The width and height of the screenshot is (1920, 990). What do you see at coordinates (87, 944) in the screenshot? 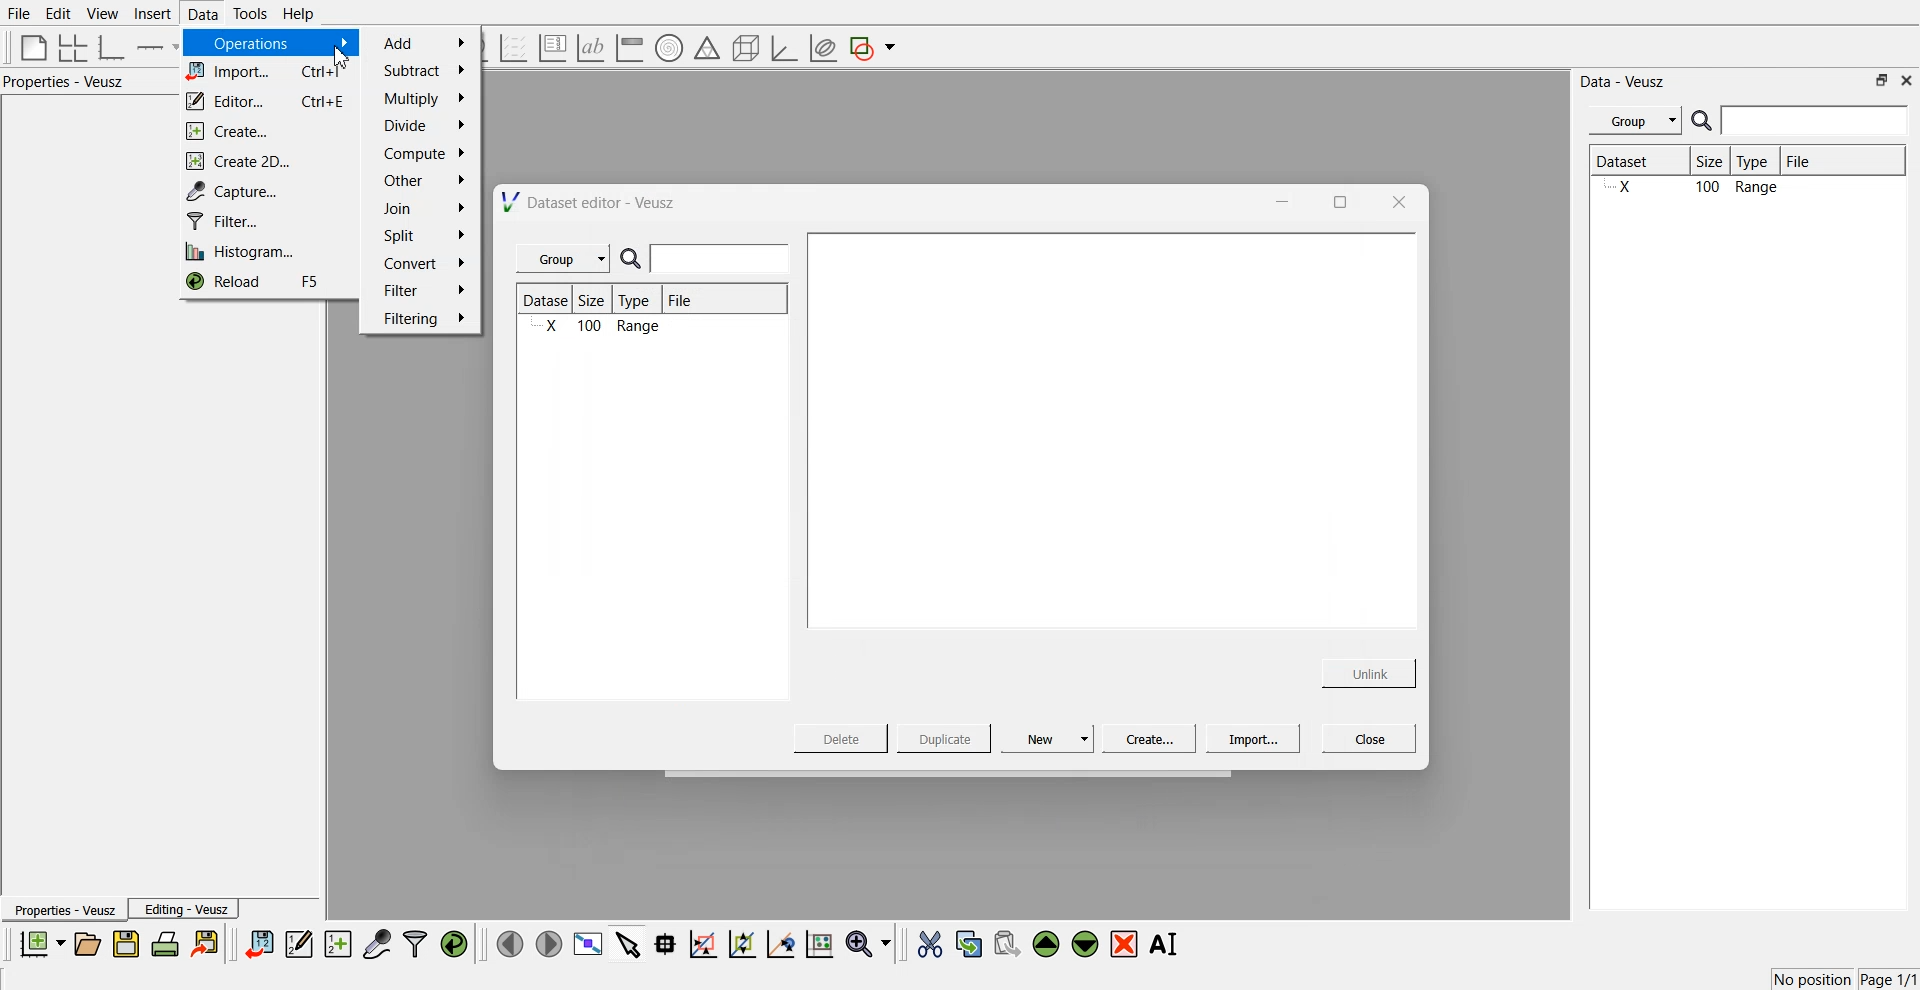
I see `open` at bounding box center [87, 944].